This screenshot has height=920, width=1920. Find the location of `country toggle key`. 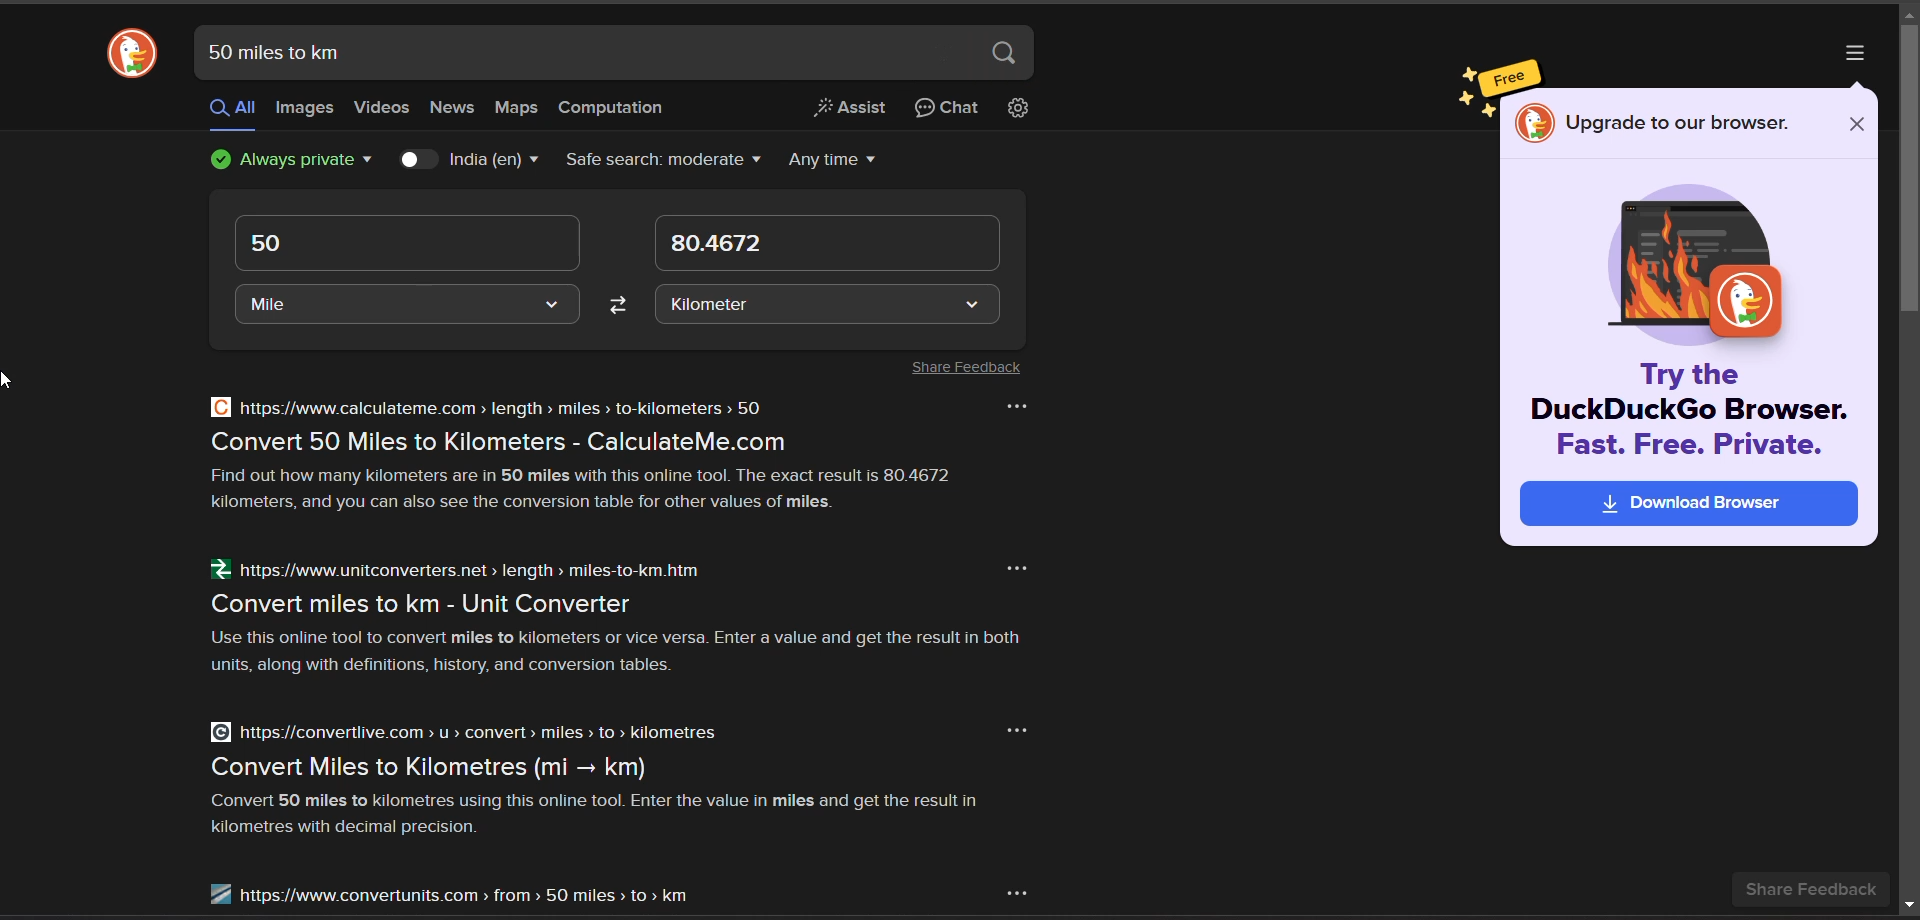

country toggle key is located at coordinates (413, 158).